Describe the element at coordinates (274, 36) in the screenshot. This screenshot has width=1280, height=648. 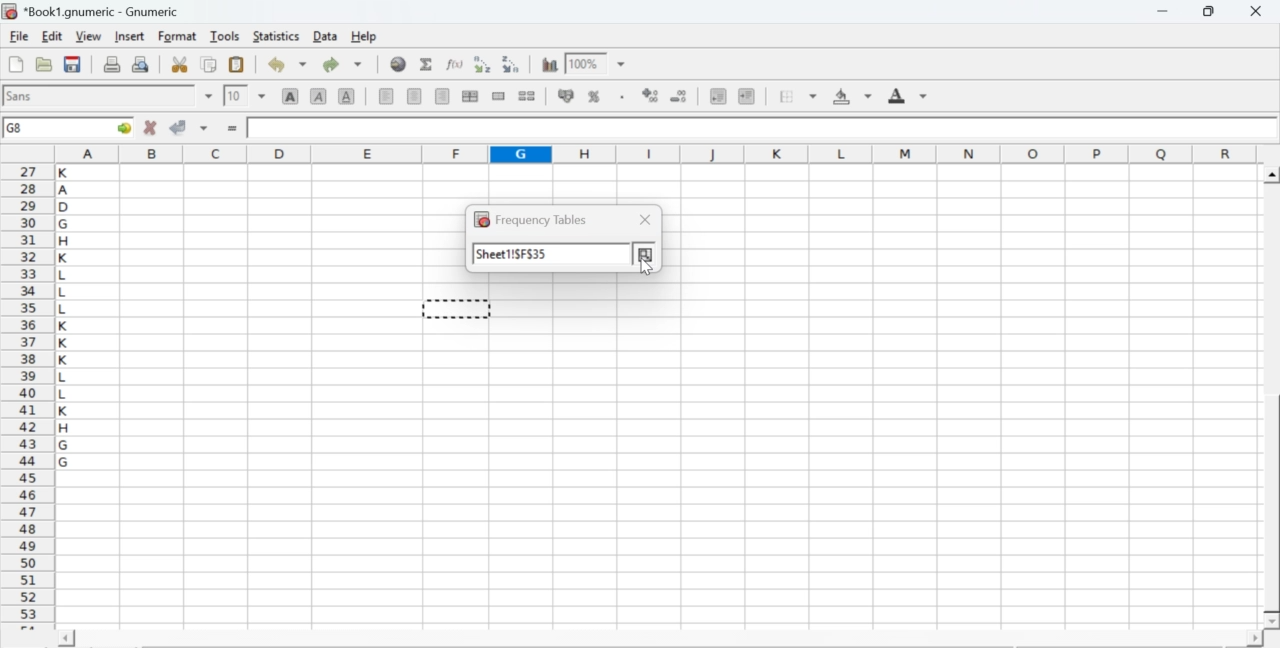
I see `statistics` at that location.